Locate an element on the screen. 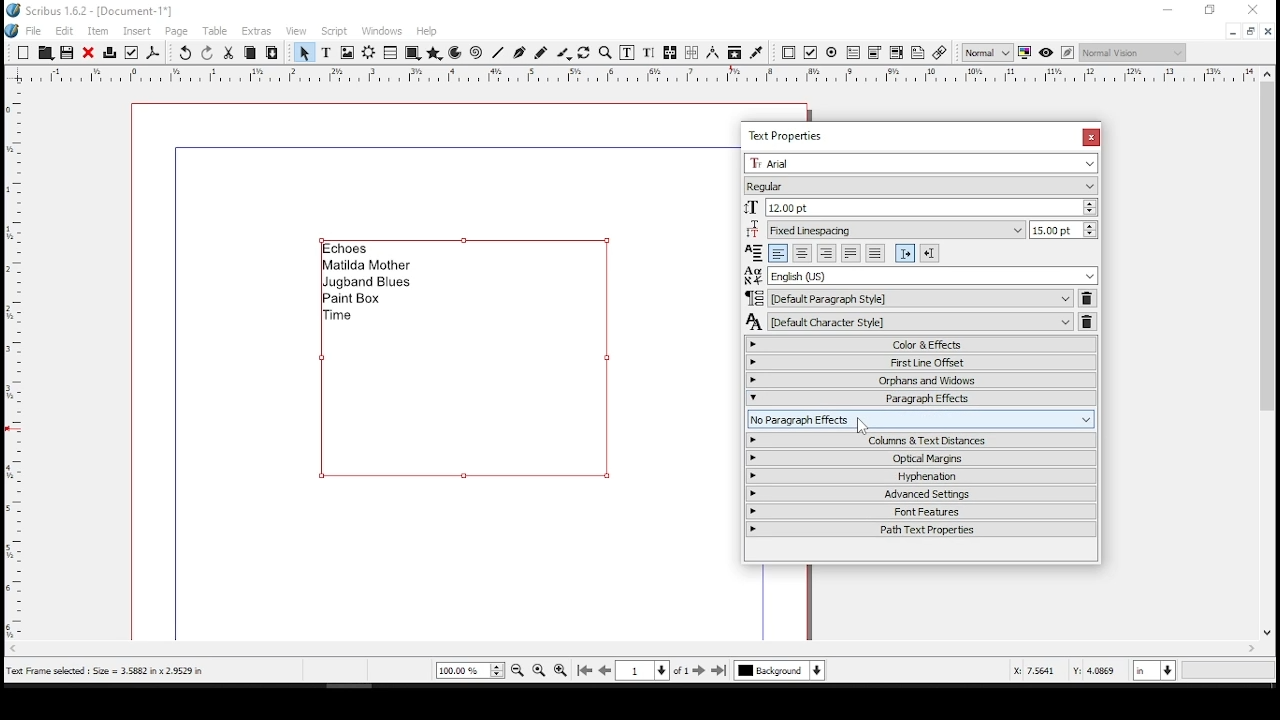 This screenshot has height=720, width=1280. X: 4.1993 is located at coordinates (1029, 670).